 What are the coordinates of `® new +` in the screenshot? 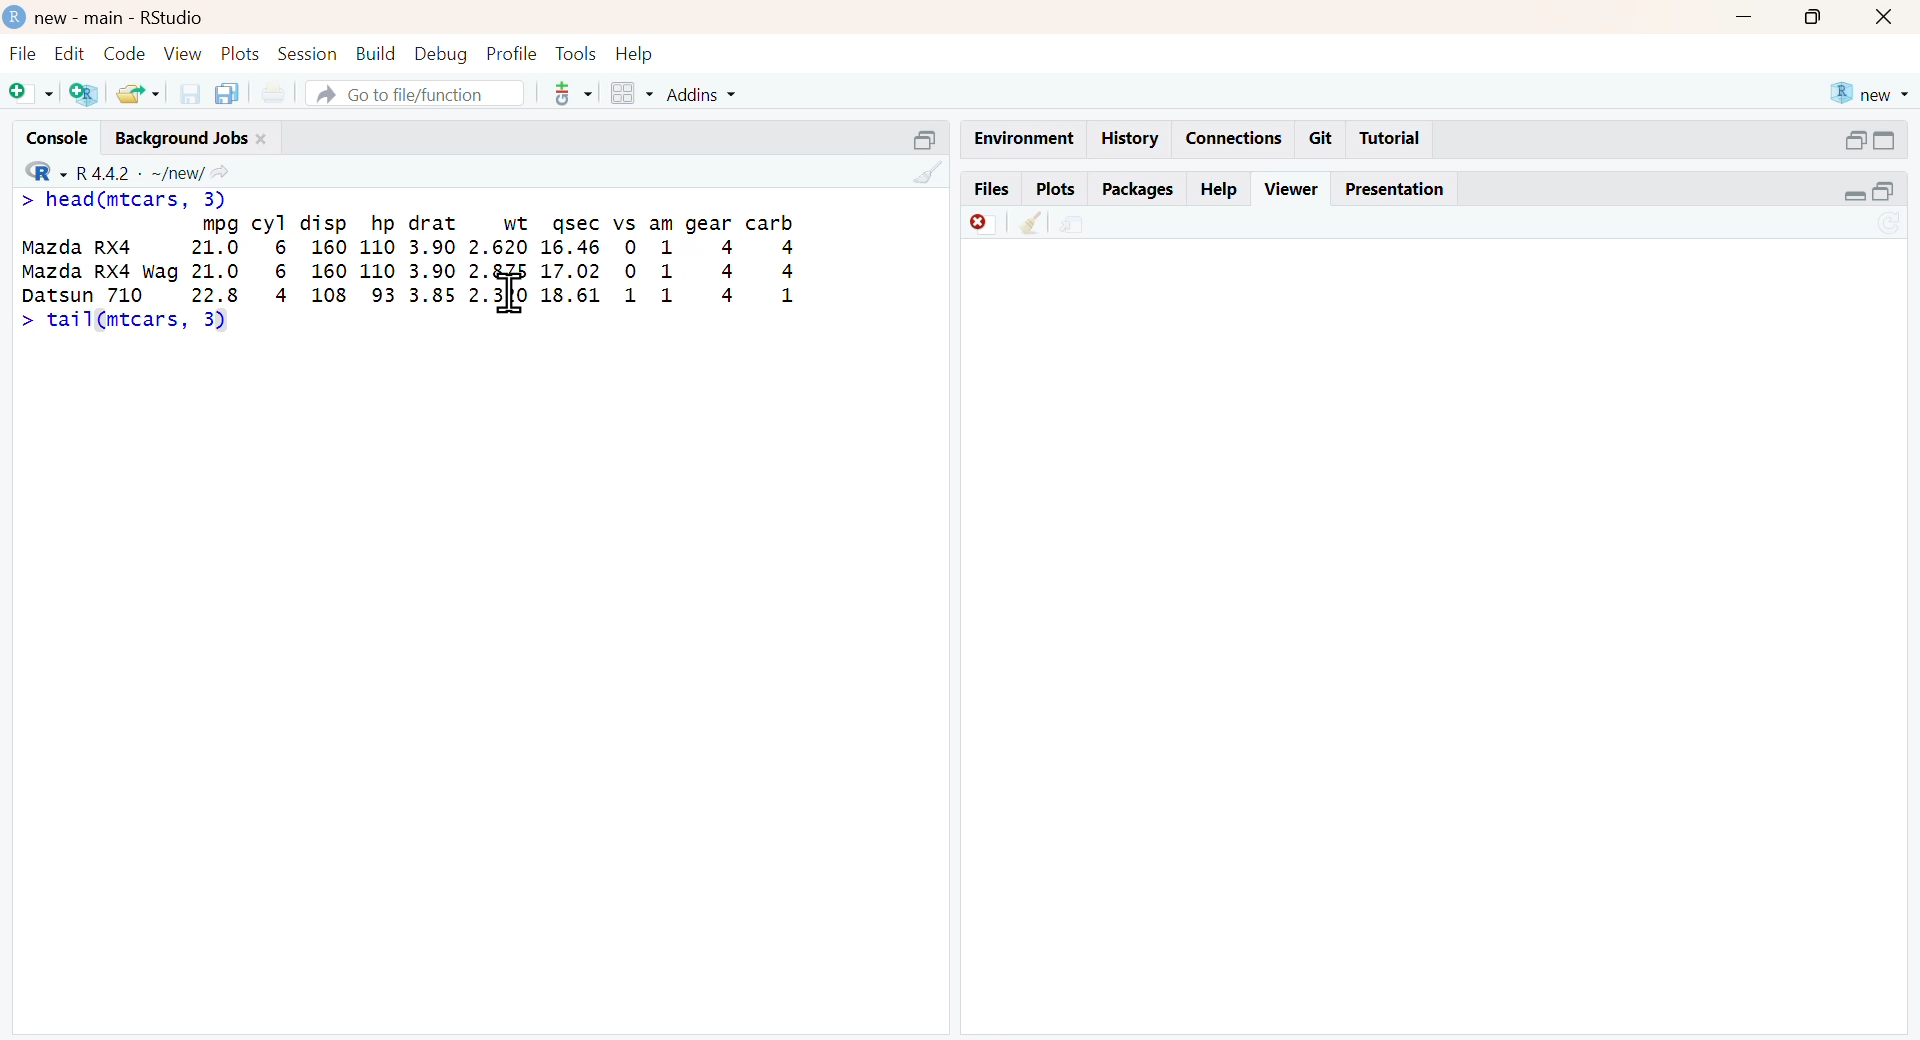 It's located at (1873, 92).